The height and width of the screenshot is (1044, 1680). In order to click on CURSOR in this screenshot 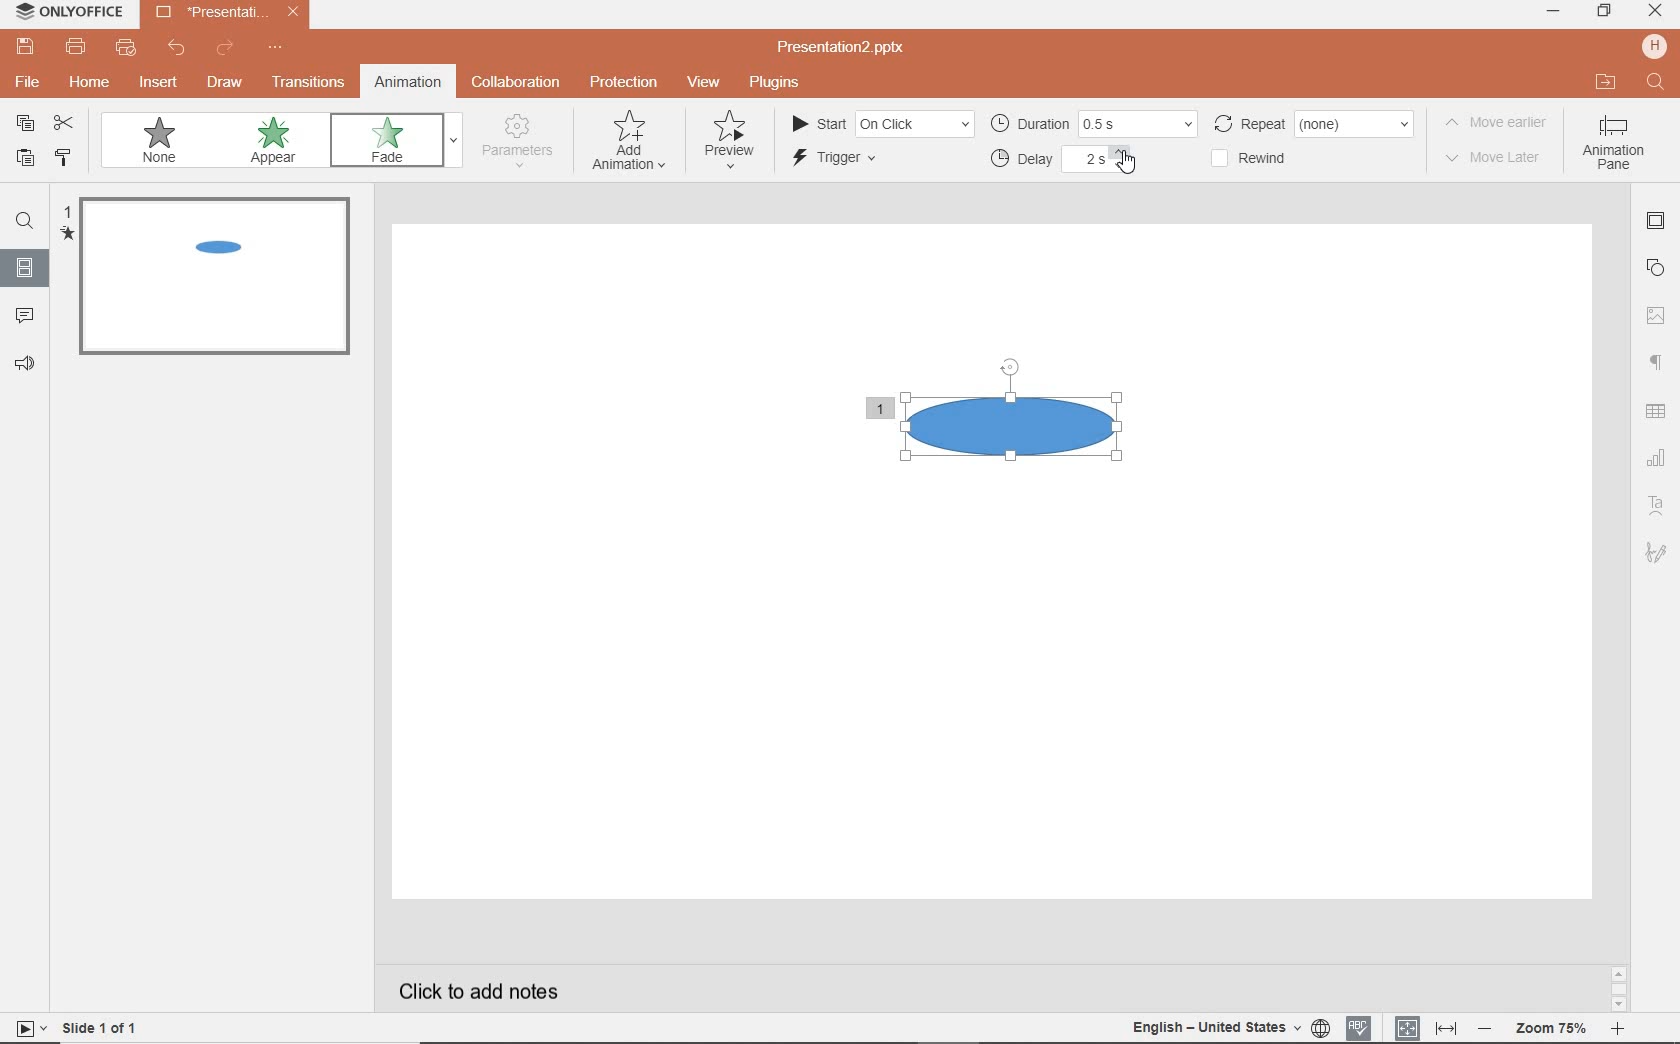, I will do `click(1125, 162)`.